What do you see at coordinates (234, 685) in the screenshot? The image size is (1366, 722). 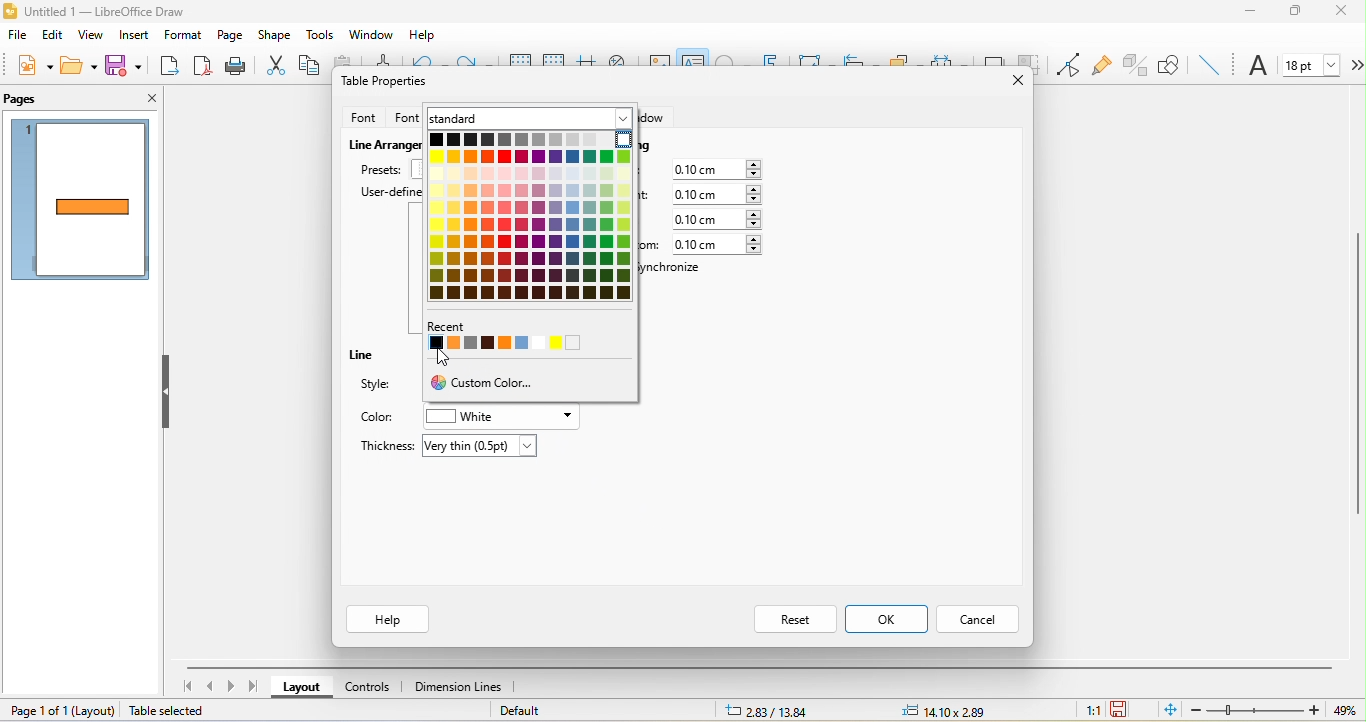 I see `next page` at bounding box center [234, 685].